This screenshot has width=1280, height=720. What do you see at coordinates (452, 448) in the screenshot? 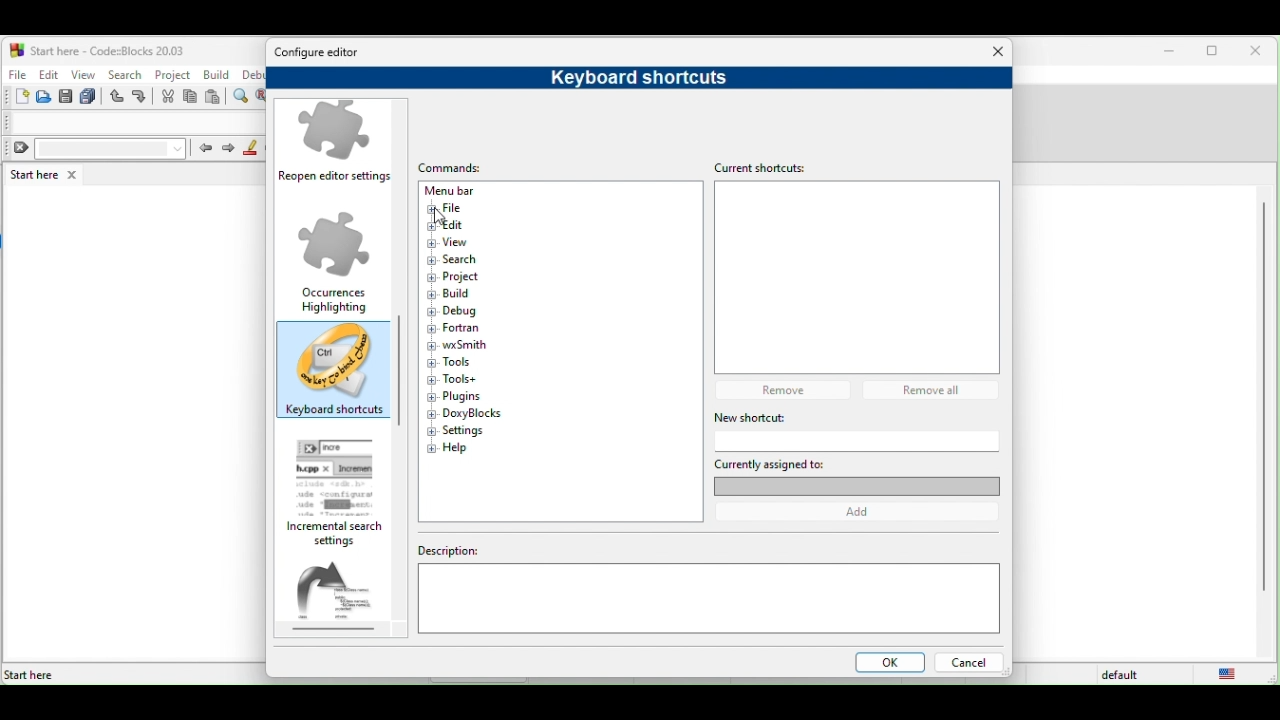
I see `help` at bounding box center [452, 448].